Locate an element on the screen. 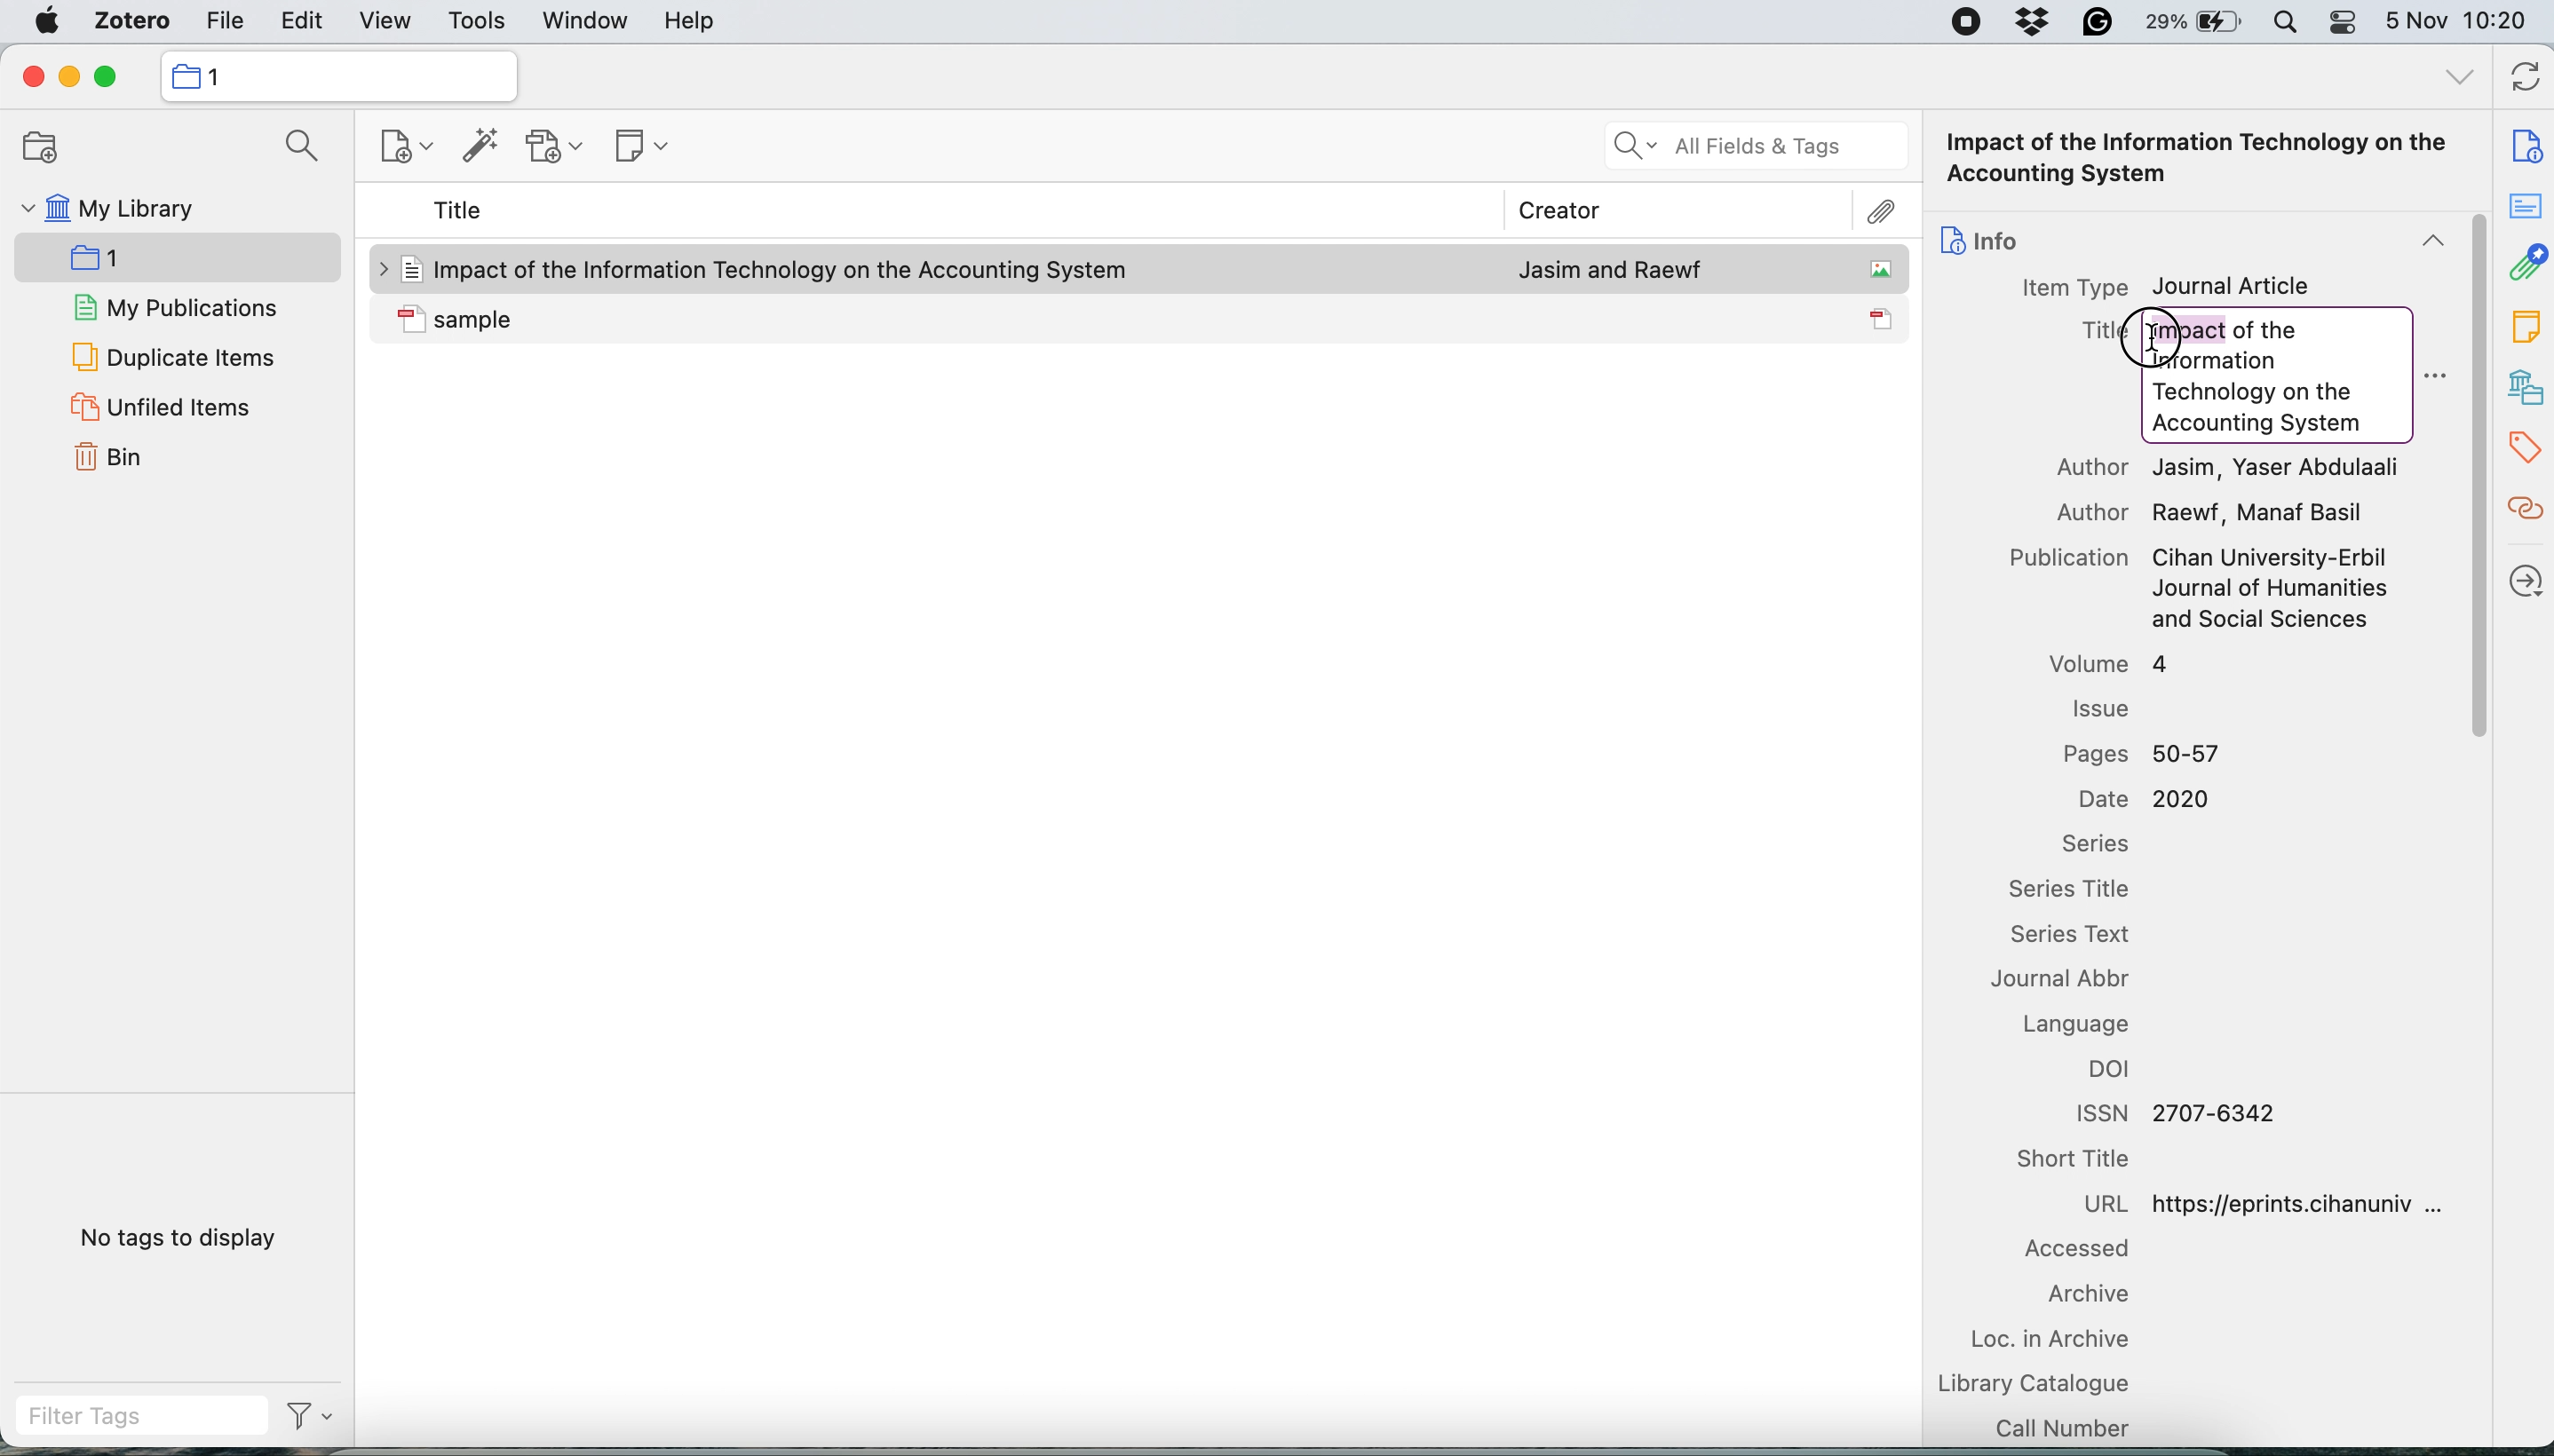 This screenshot has height=1456, width=2554. view is located at coordinates (382, 23).